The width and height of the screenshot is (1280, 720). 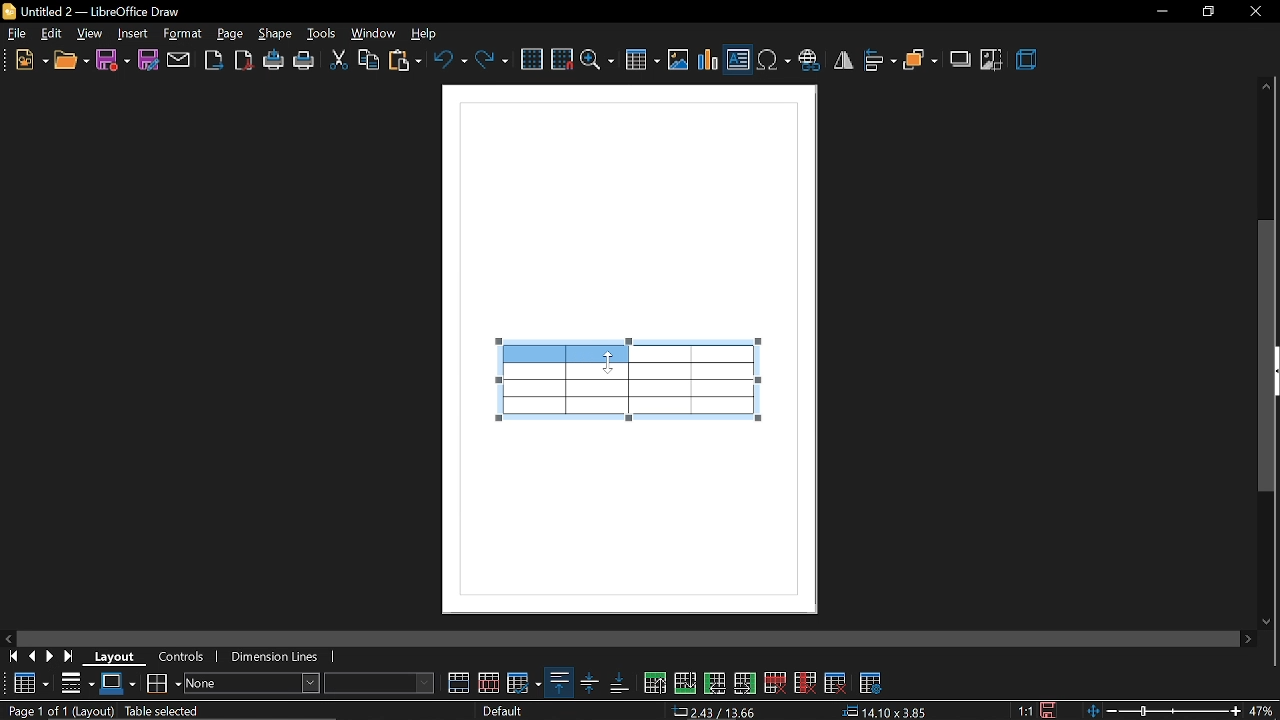 What do you see at coordinates (1254, 14) in the screenshot?
I see `close` at bounding box center [1254, 14].